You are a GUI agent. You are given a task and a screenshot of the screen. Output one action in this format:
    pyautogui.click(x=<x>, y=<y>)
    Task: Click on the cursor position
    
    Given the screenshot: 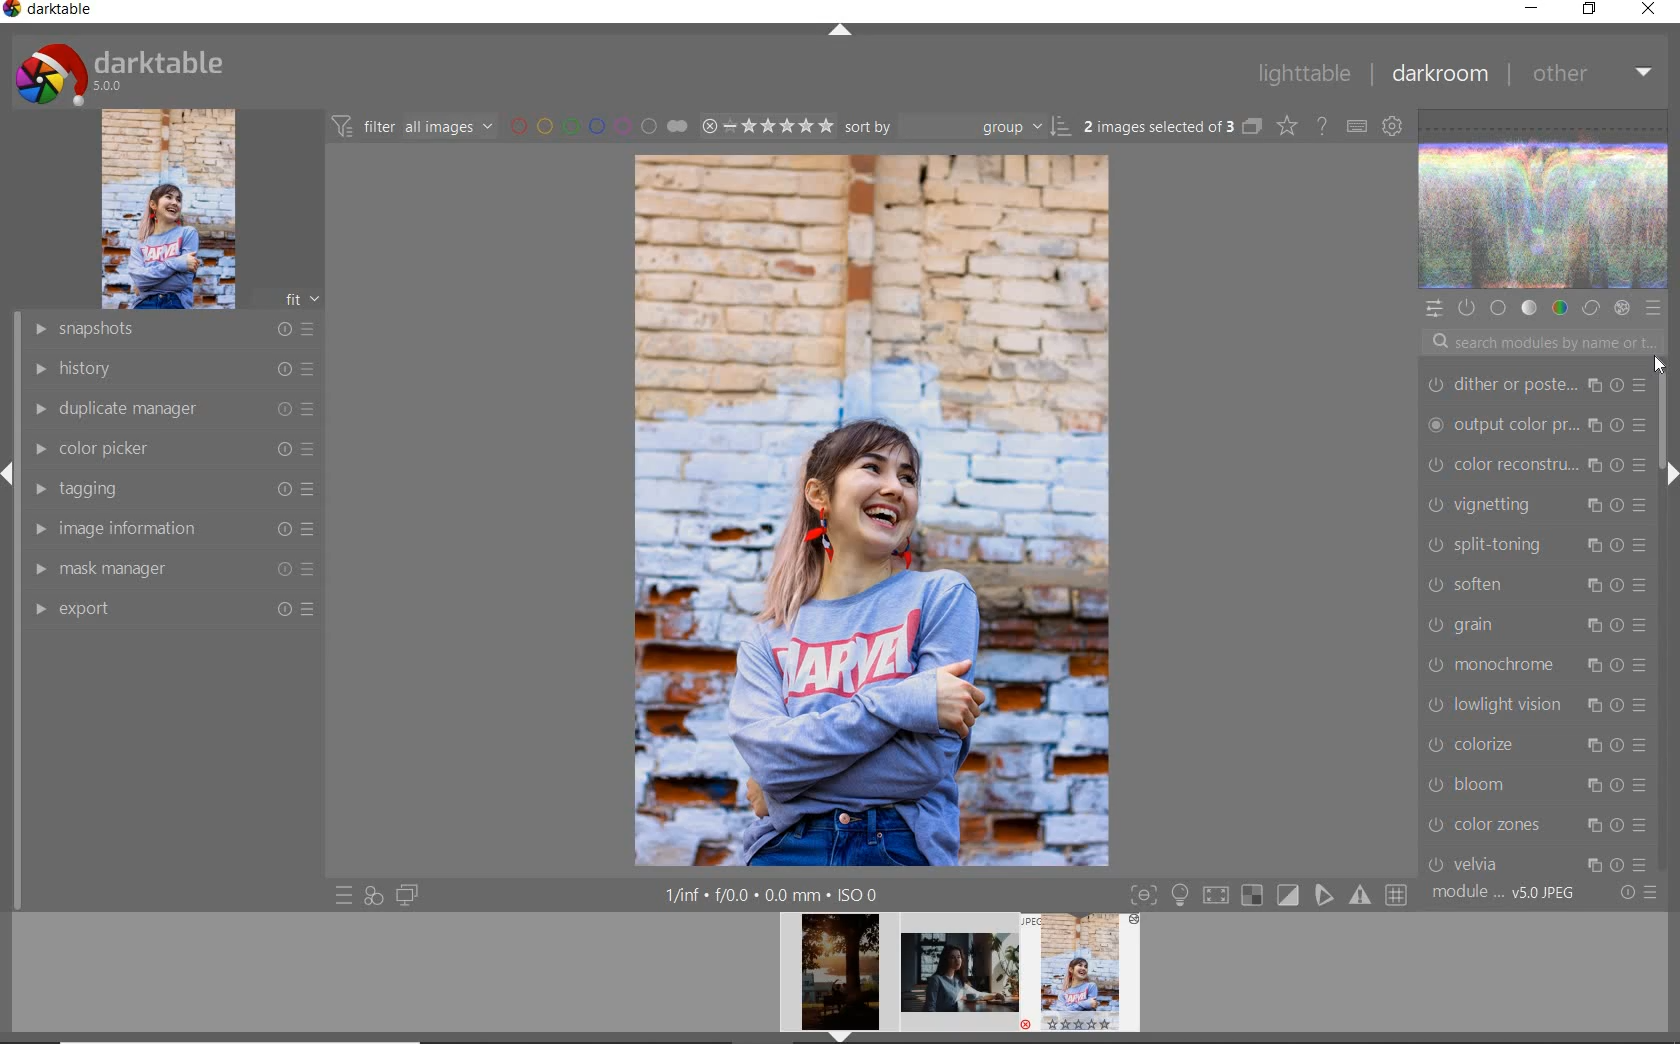 What is the action you would take?
    pyautogui.click(x=1657, y=365)
    